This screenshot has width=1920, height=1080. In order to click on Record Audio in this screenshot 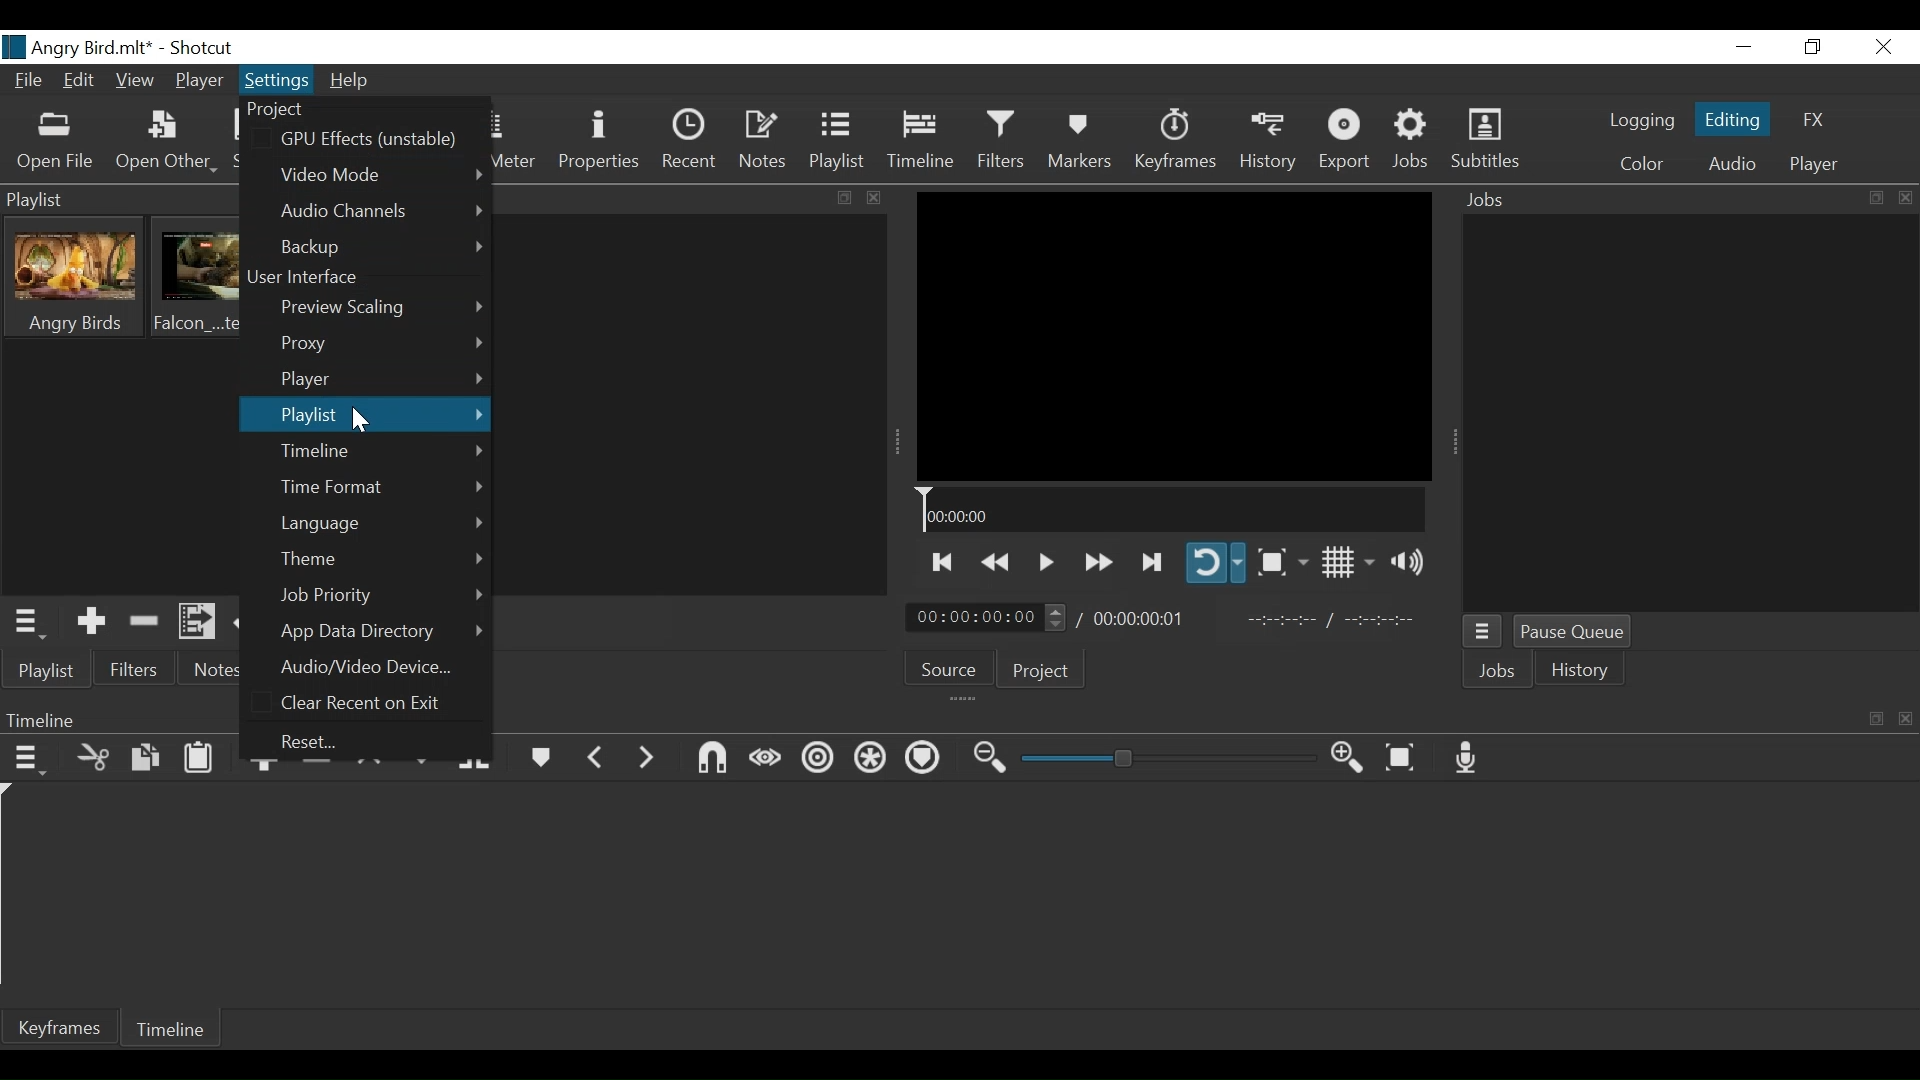, I will do `click(1468, 758)`.